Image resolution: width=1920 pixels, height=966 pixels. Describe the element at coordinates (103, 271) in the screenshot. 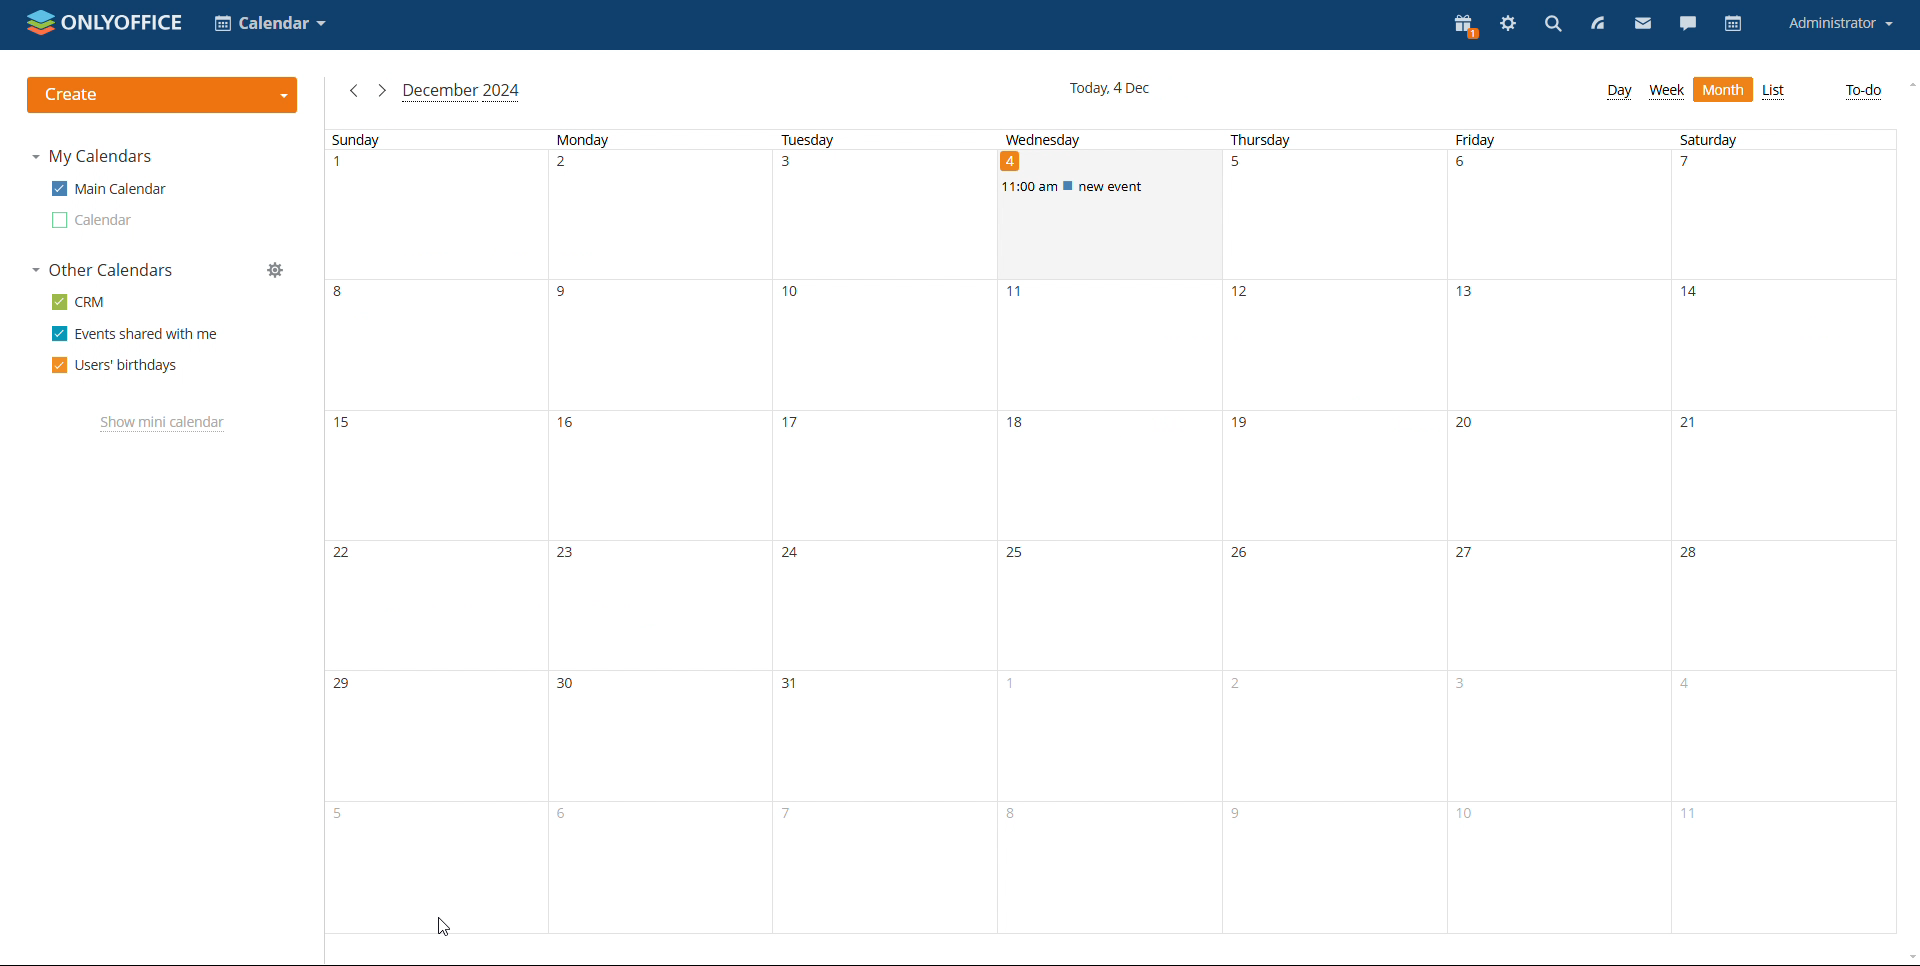

I see `other calendars` at that location.